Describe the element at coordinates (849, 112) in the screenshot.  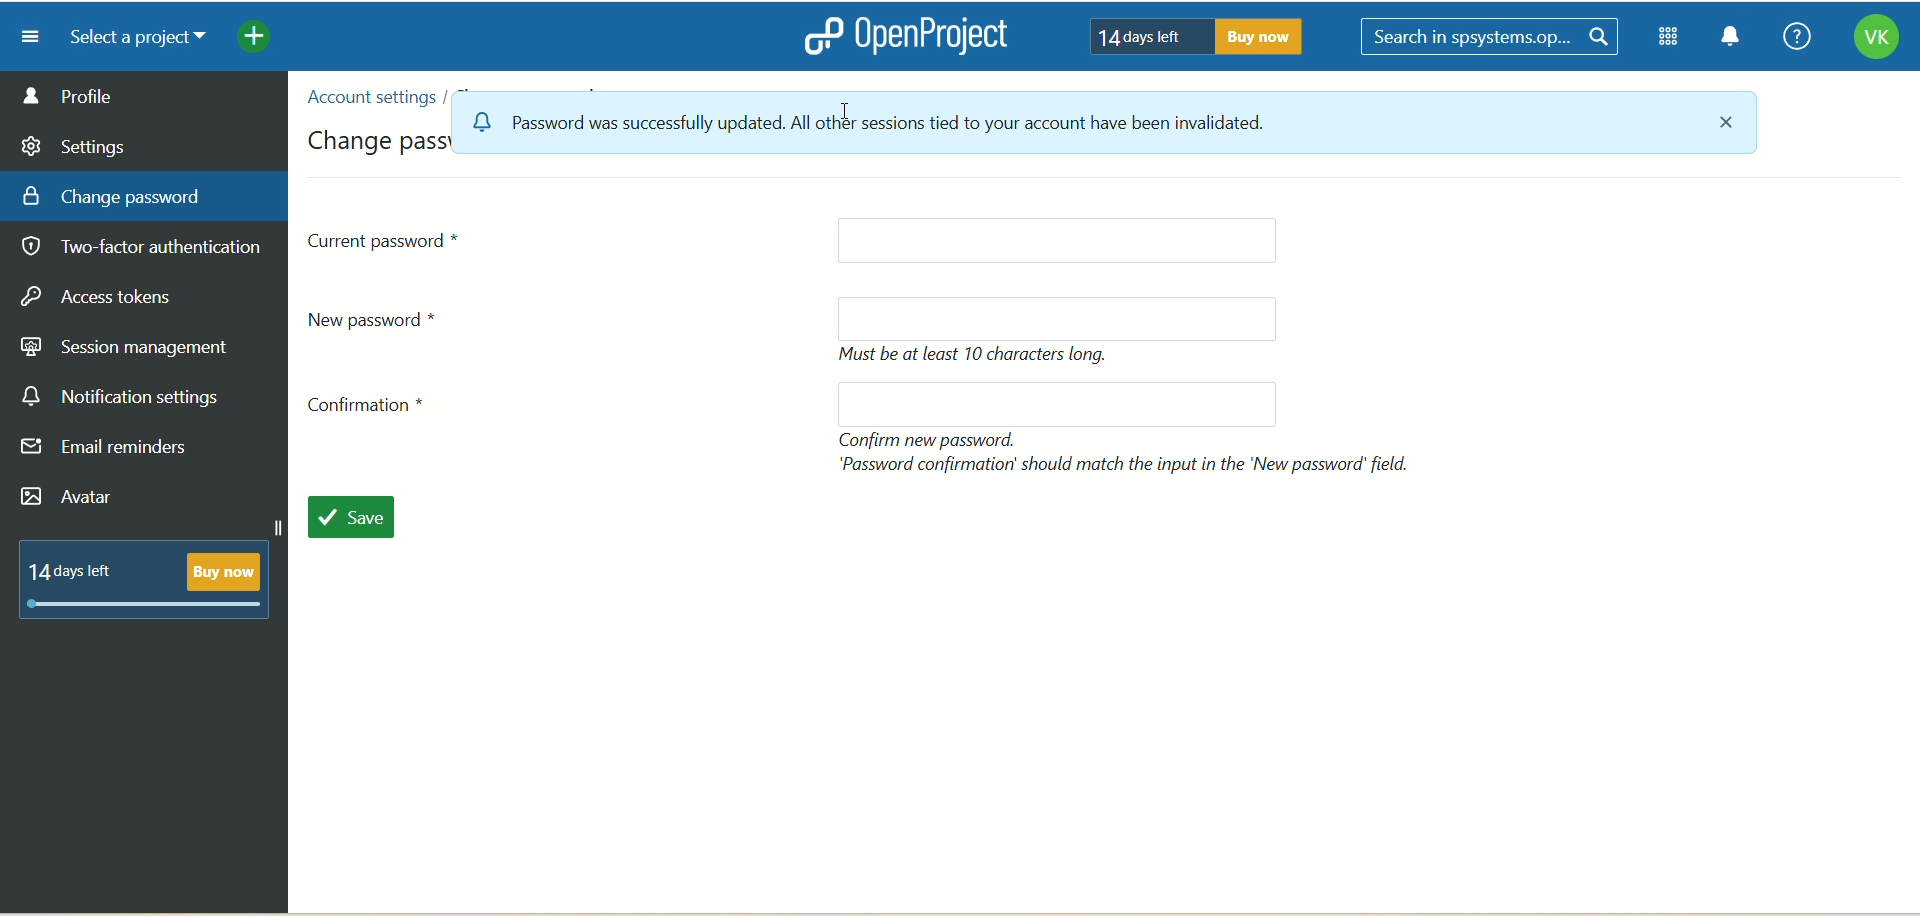
I see `cursor` at that location.